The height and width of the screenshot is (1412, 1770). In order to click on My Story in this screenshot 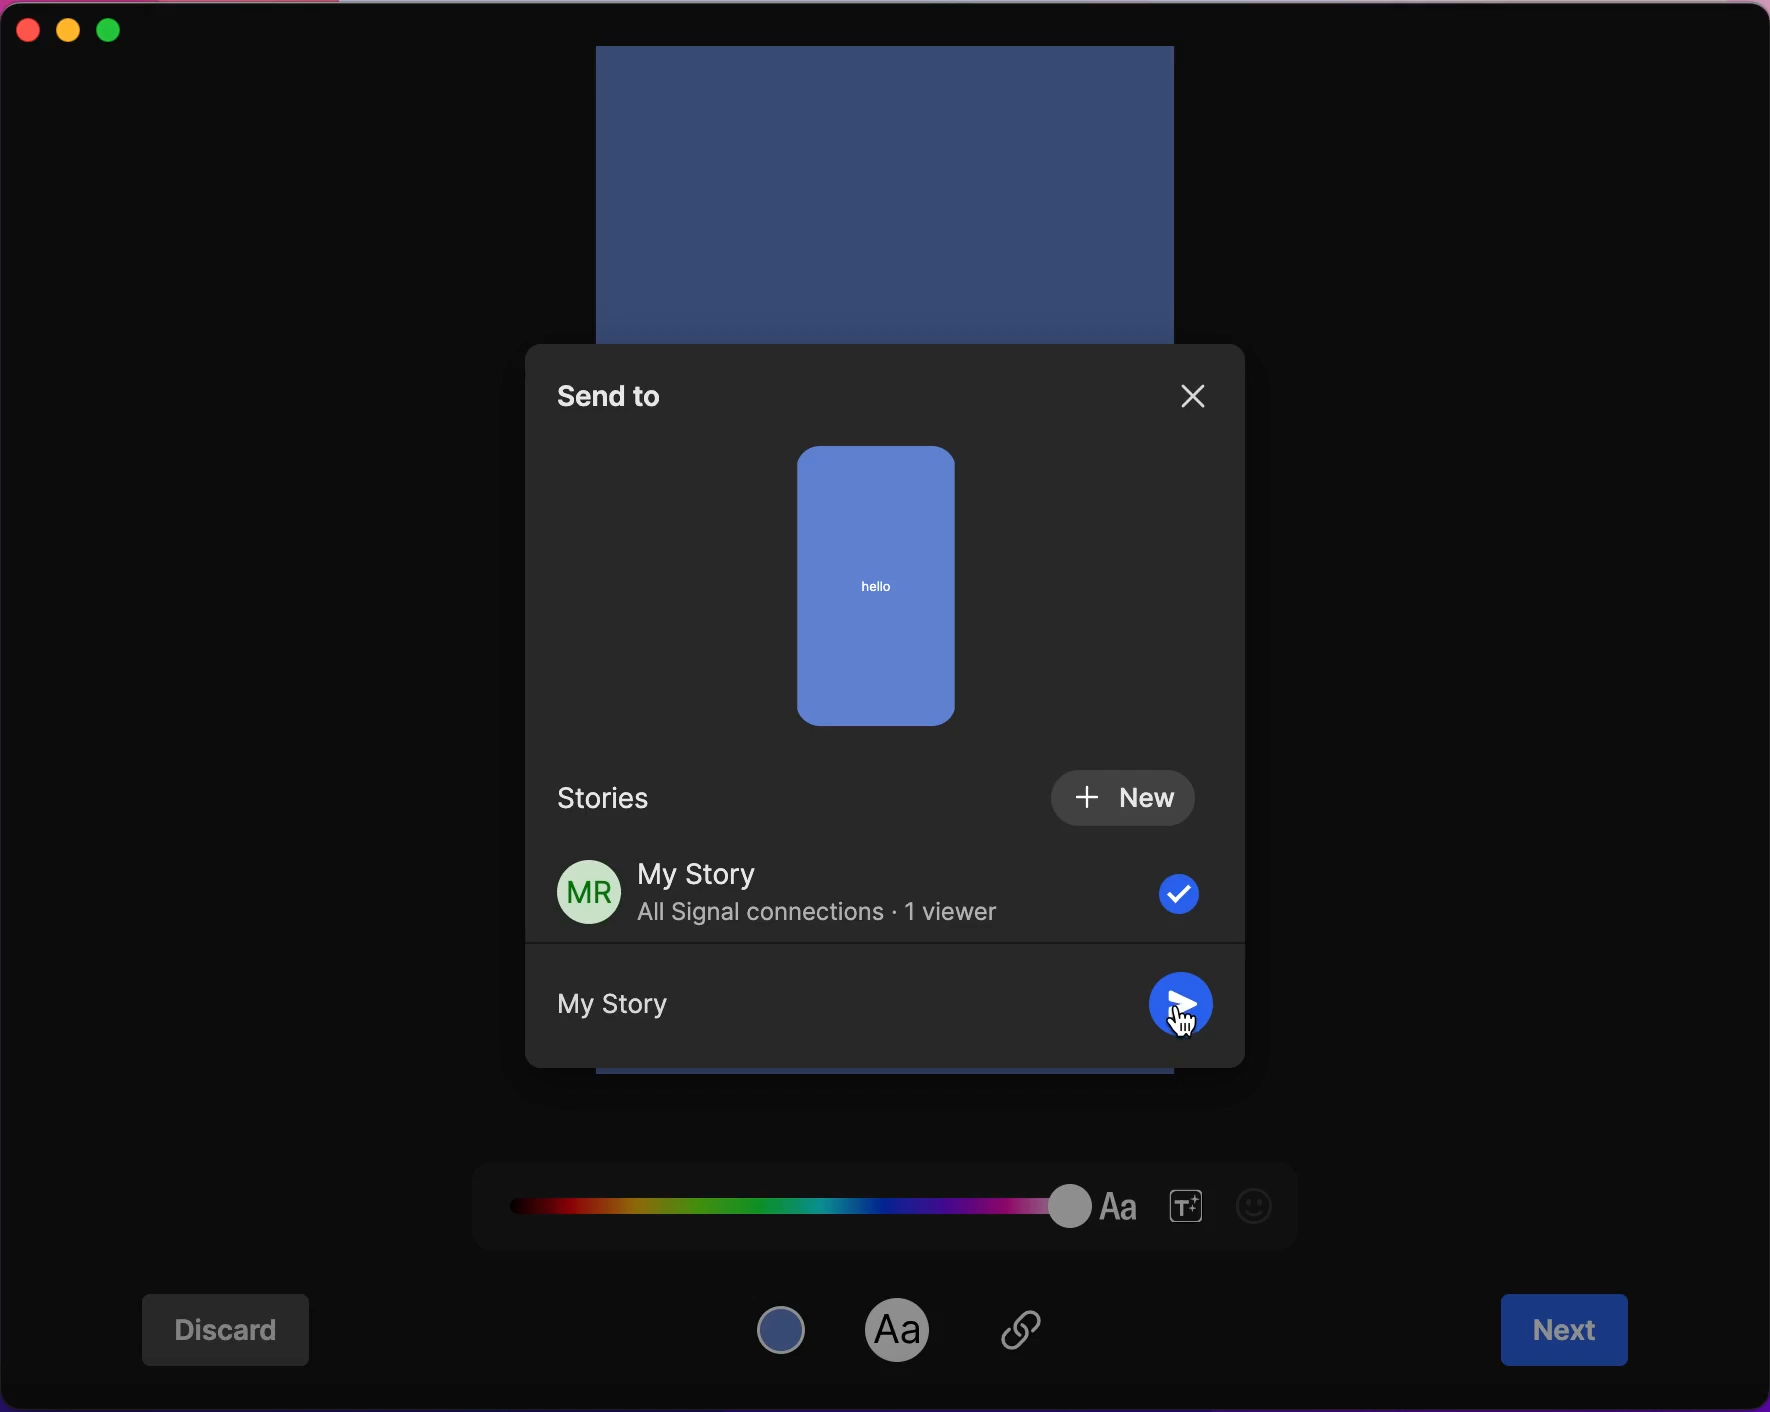, I will do `click(608, 1008)`.